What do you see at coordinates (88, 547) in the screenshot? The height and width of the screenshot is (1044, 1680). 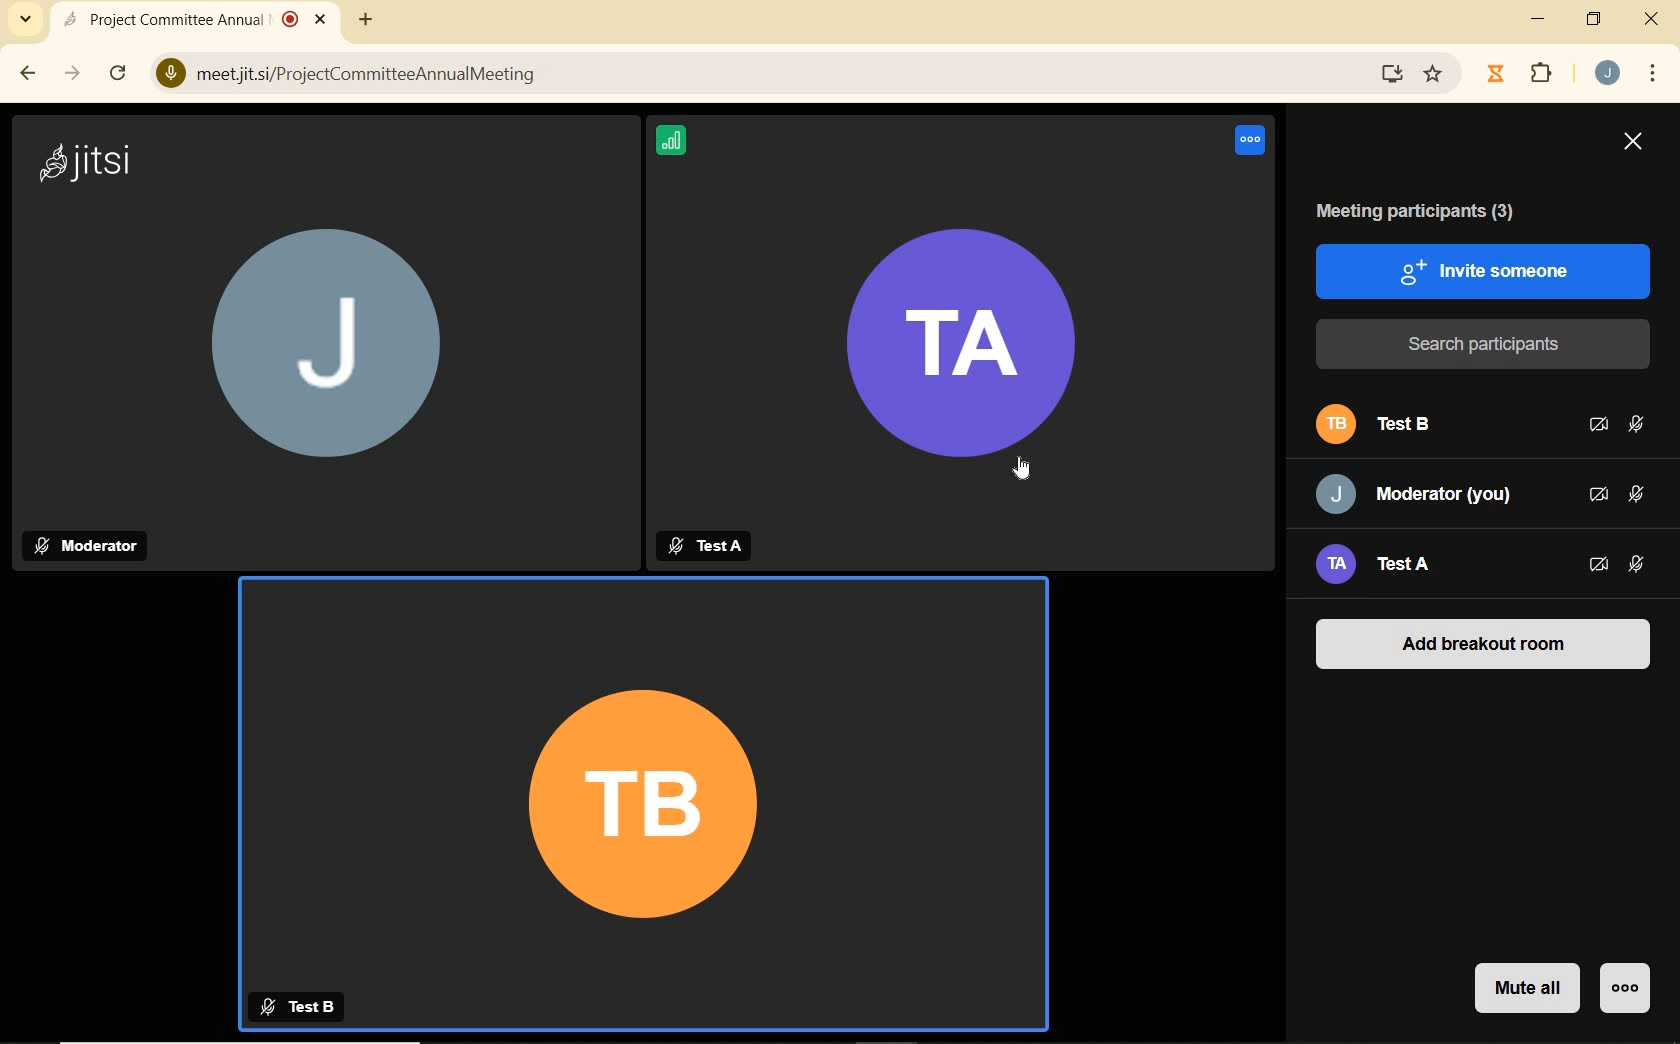 I see `Moderator` at bounding box center [88, 547].